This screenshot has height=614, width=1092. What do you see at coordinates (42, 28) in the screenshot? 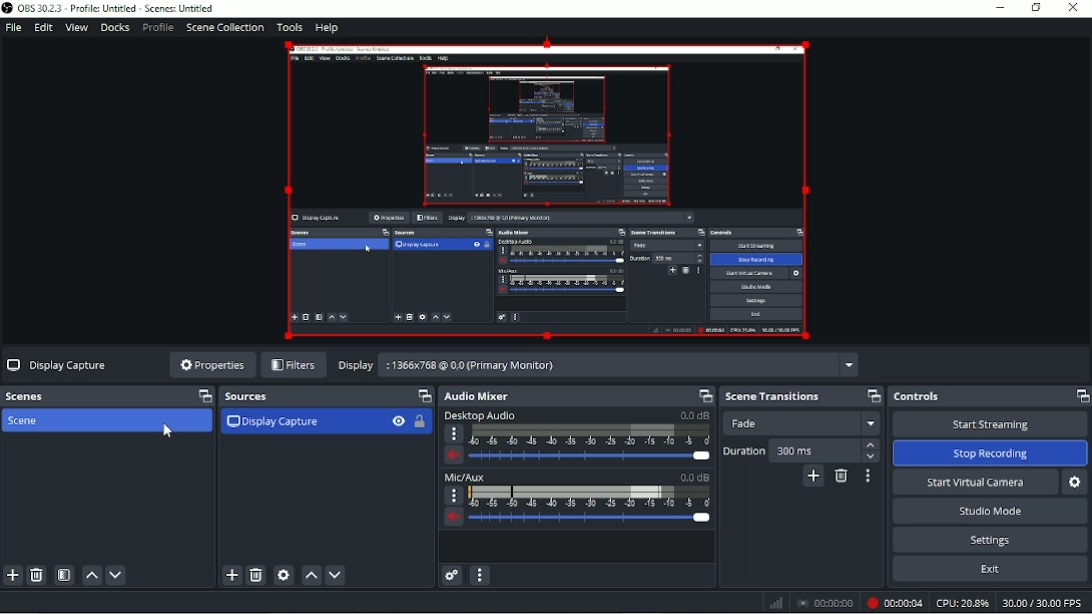
I see `Edit` at bounding box center [42, 28].